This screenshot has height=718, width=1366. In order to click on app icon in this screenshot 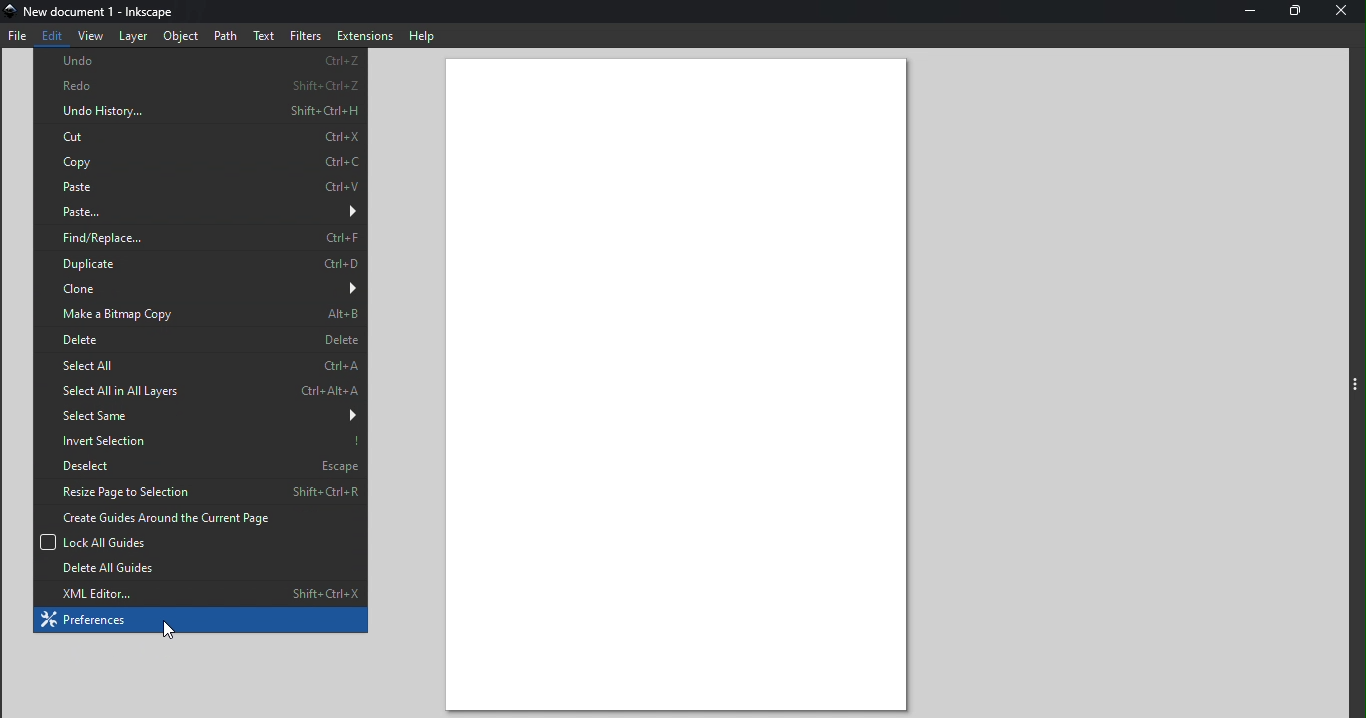, I will do `click(10, 11)`.